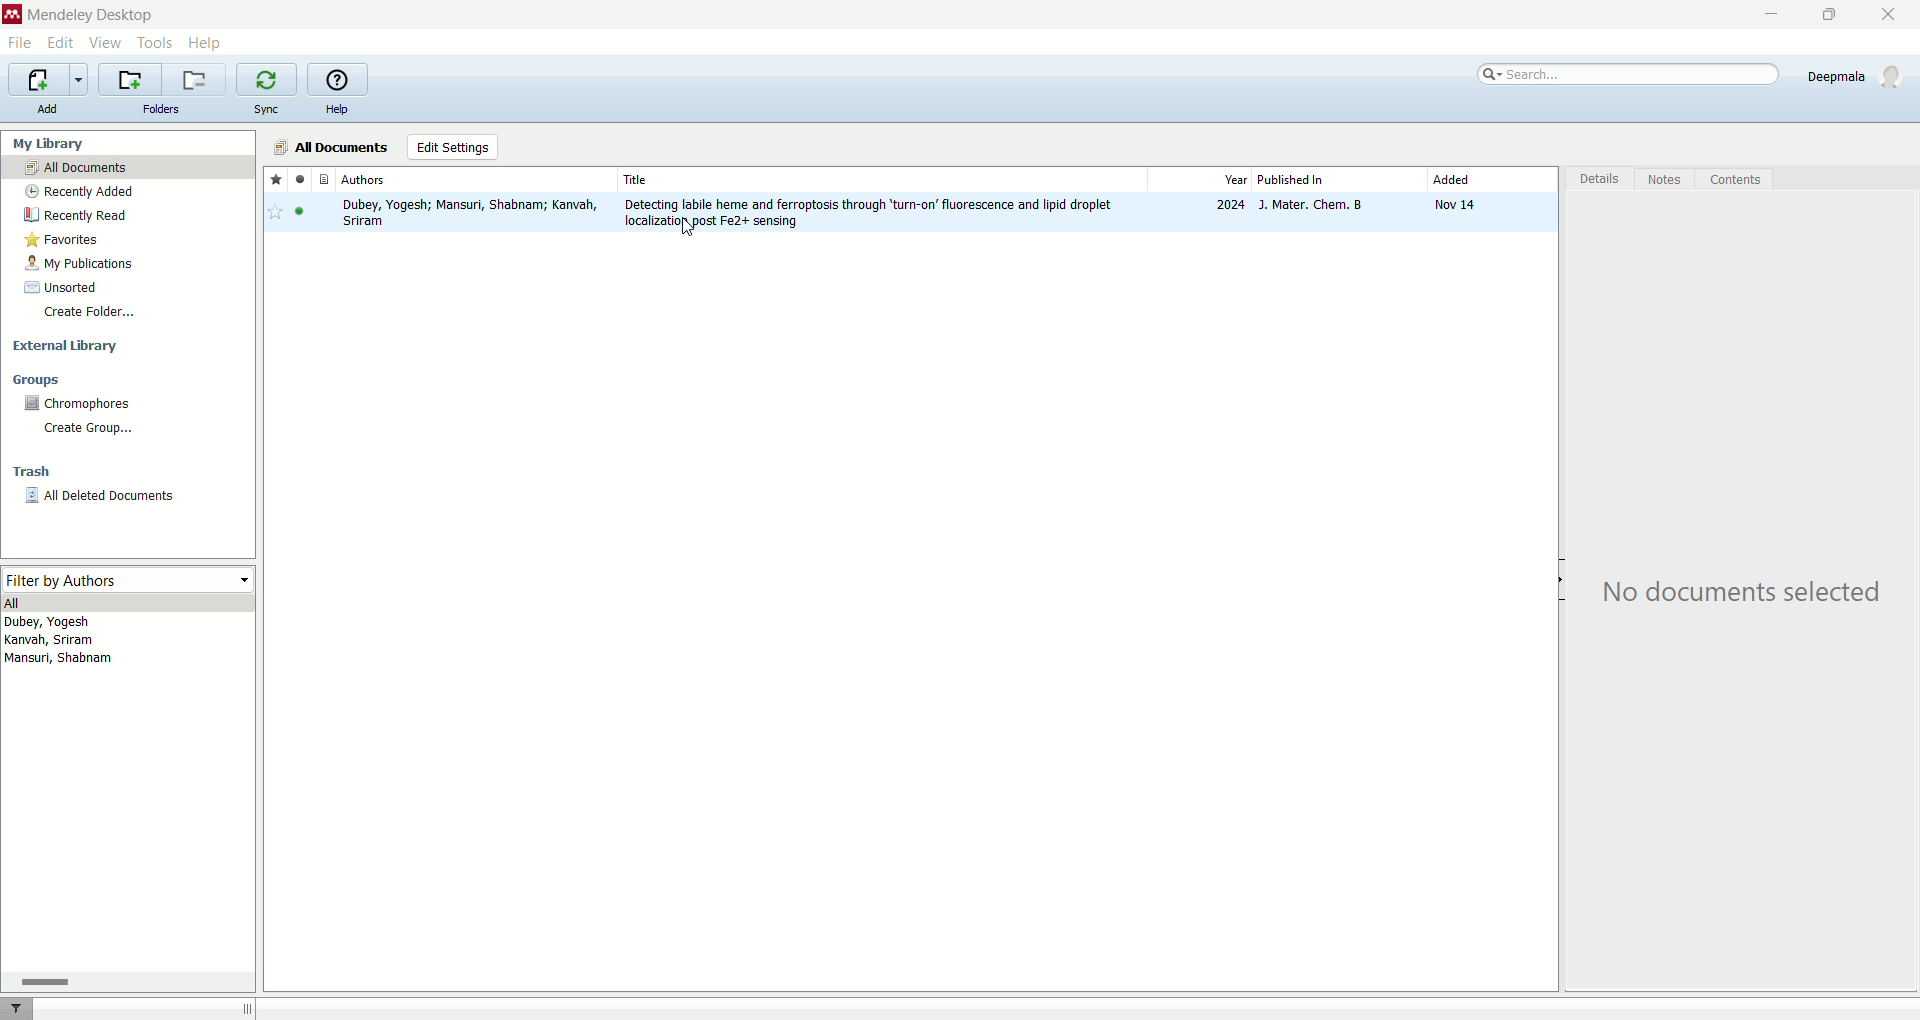 The image size is (1920, 1020). Describe the element at coordinates (76, 217) in the screenshot. I see `recently read` at that location.